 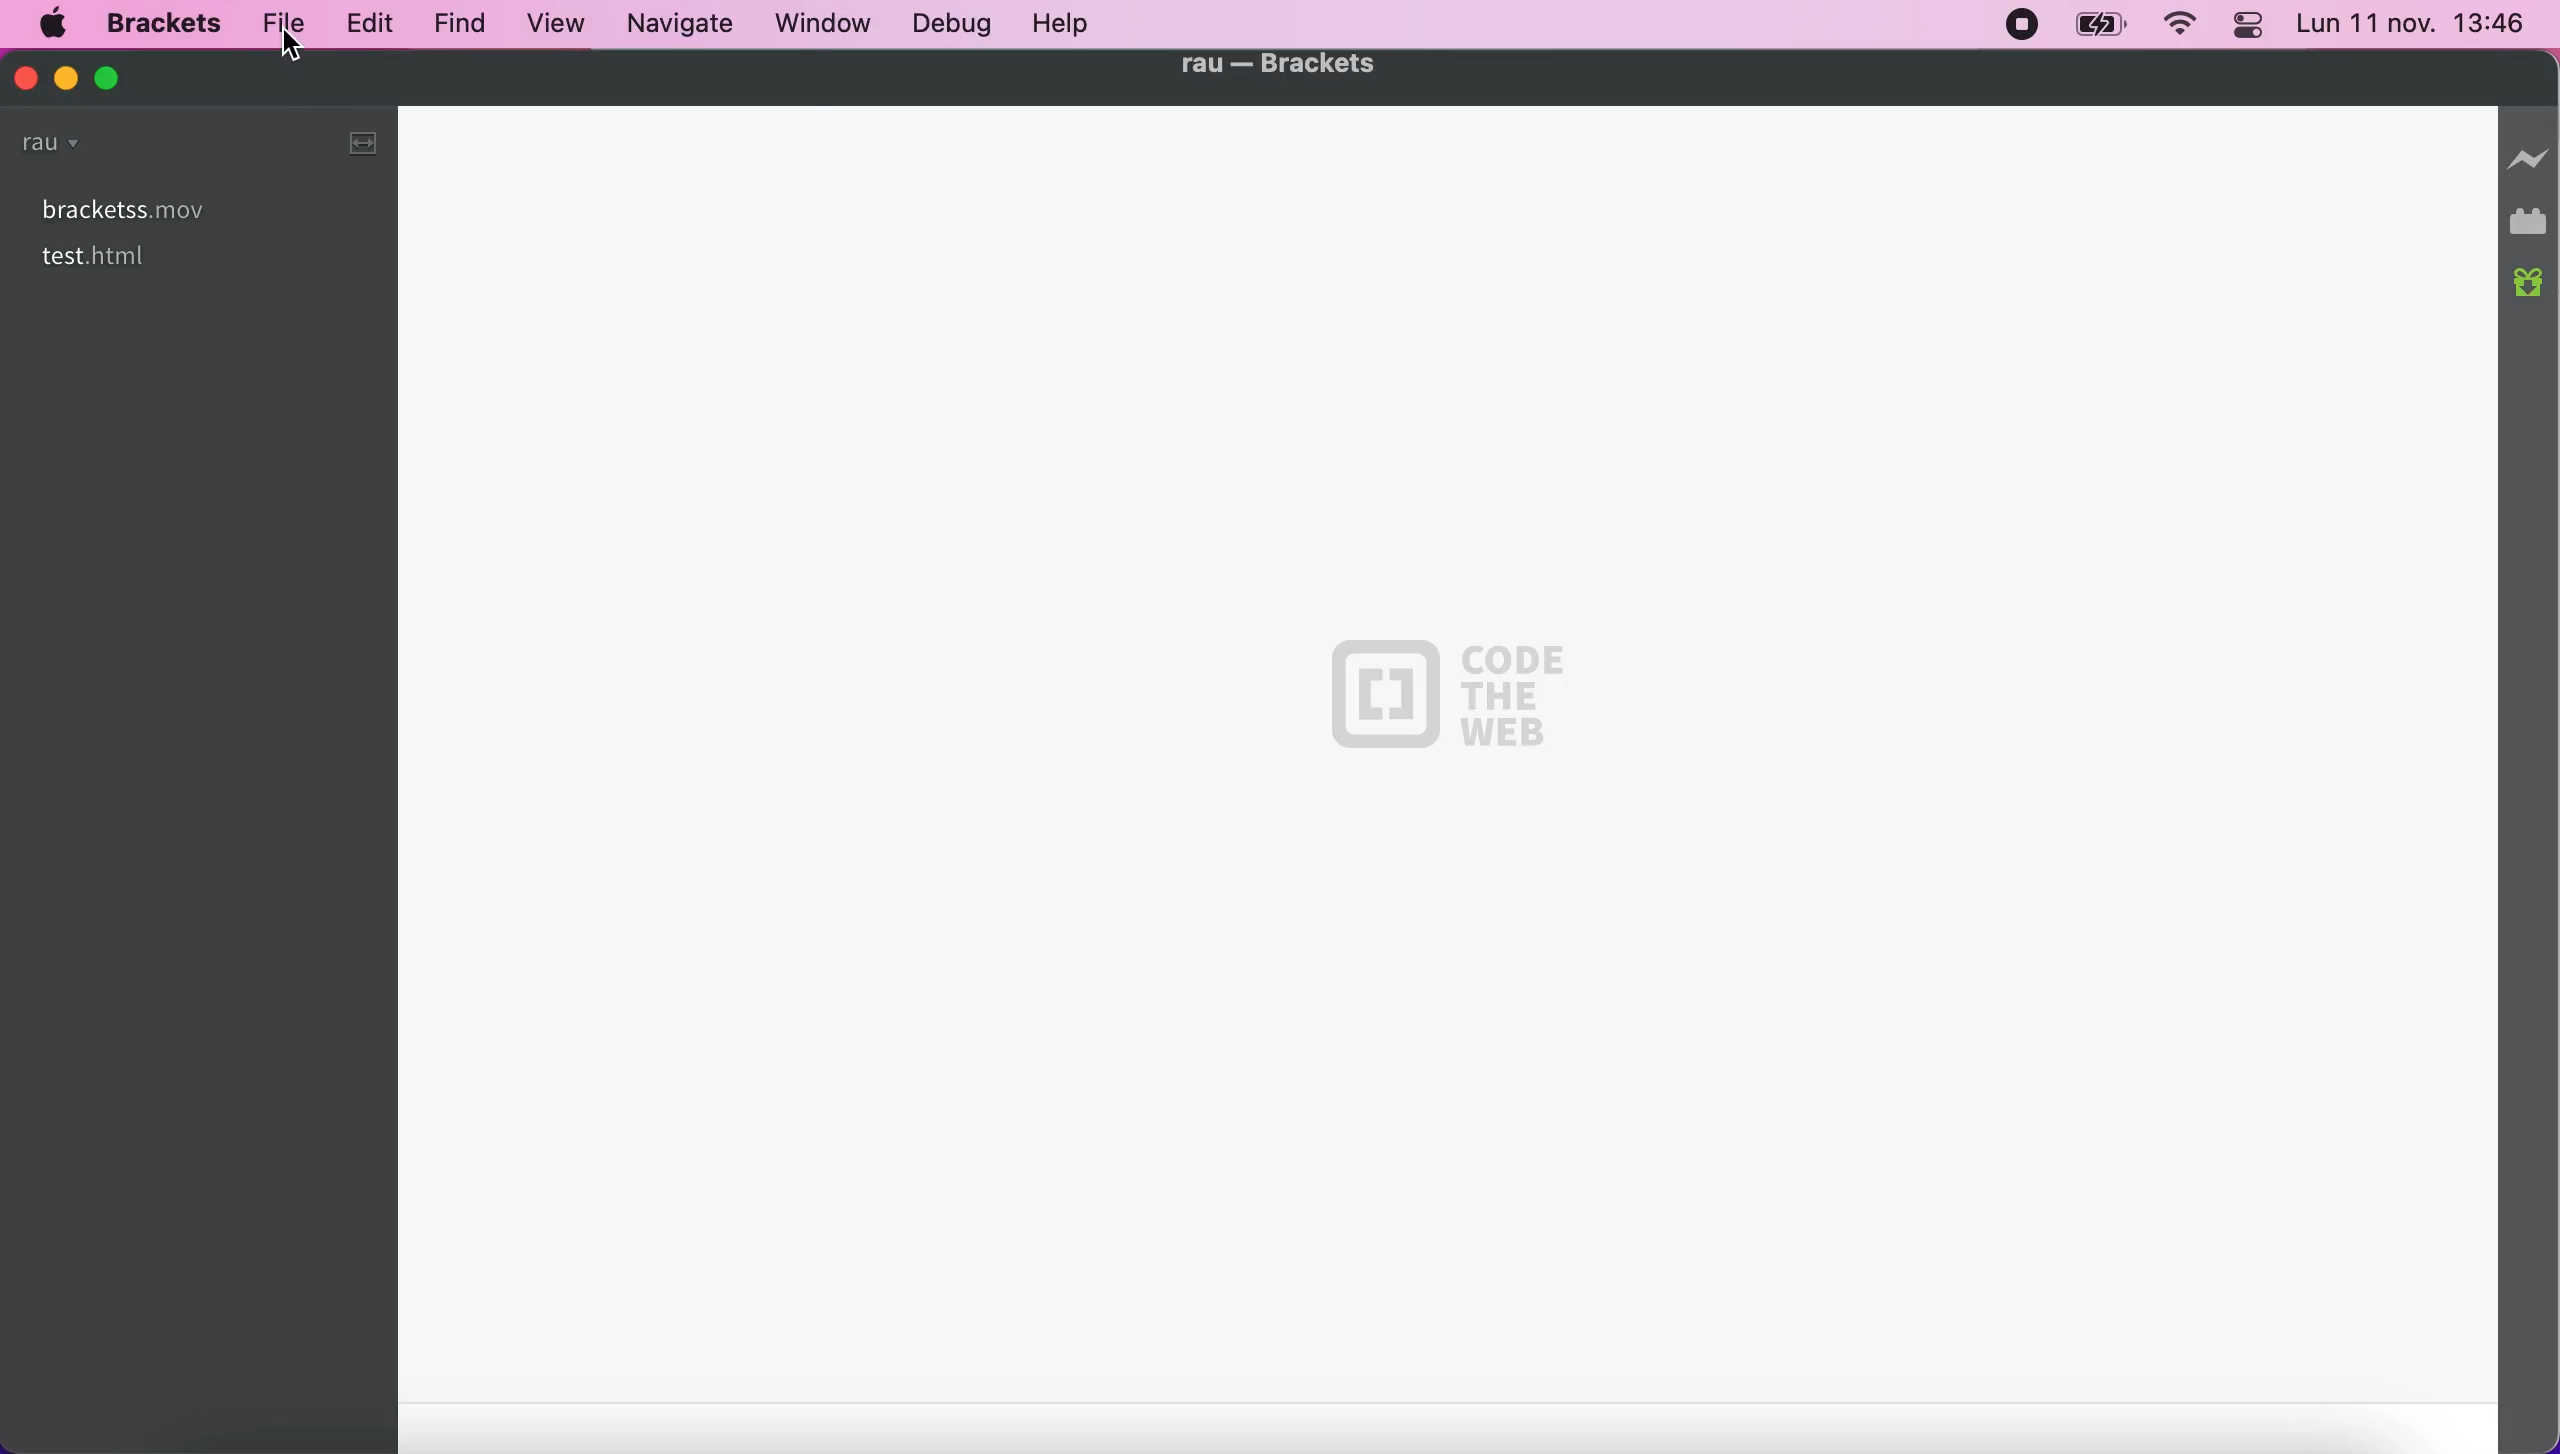 I want to click on view, so click(x=558, y=27).